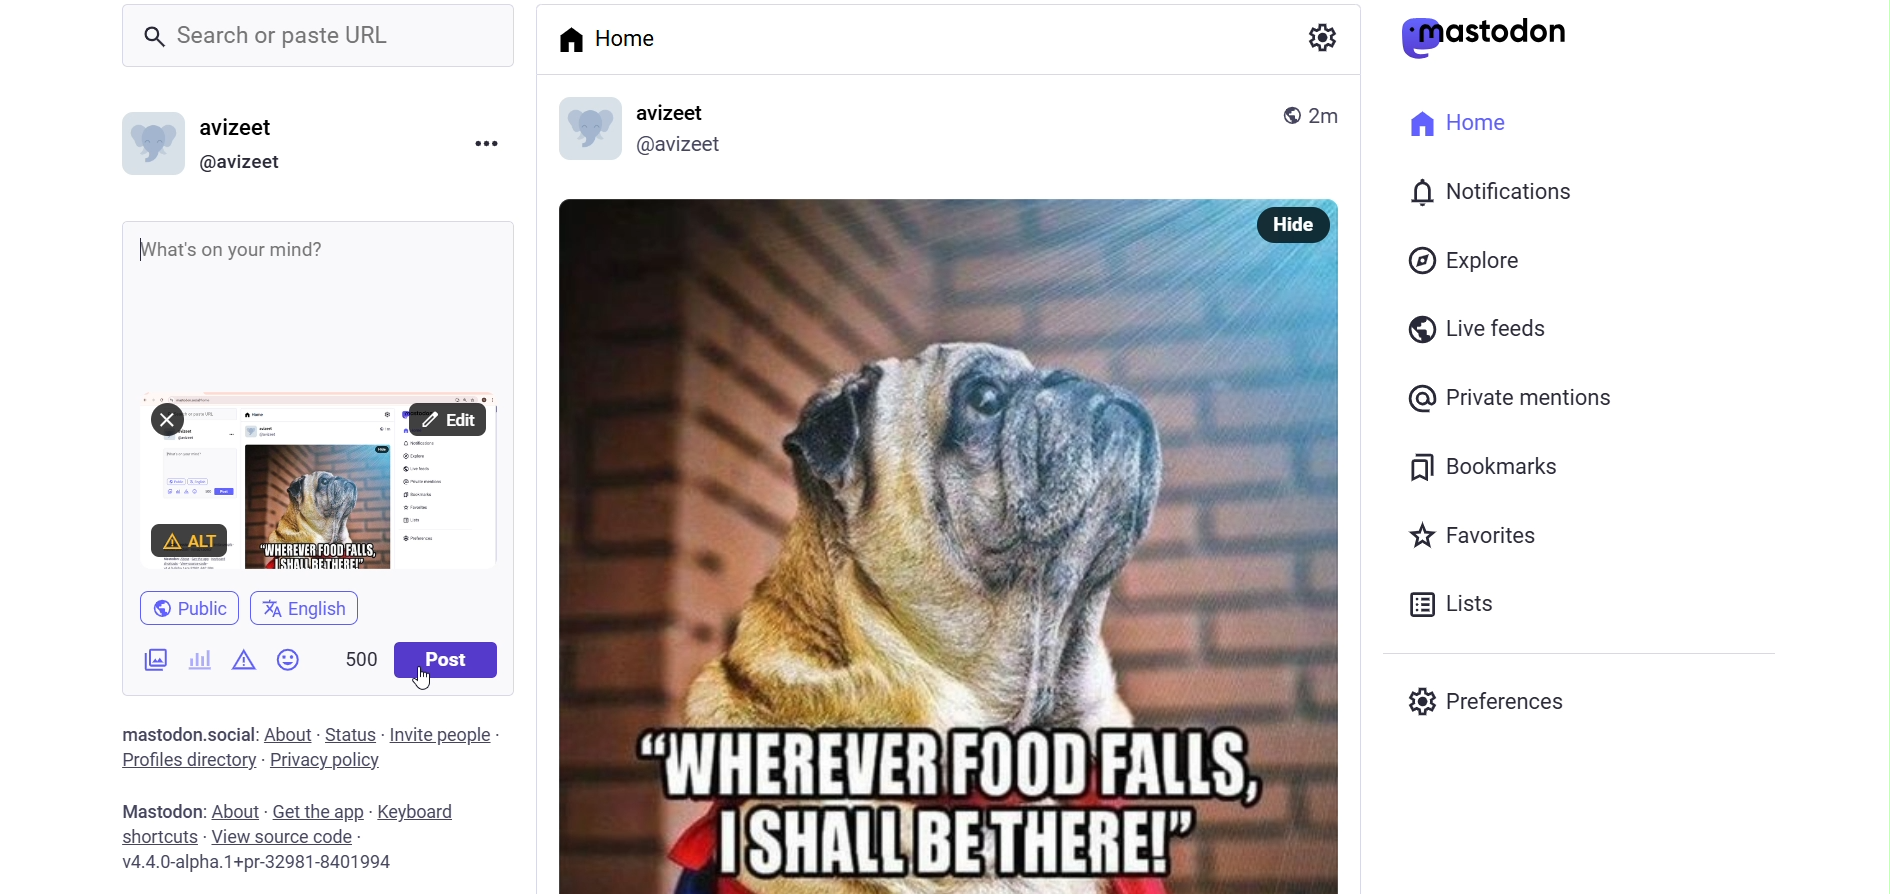 The width and height of the screenshot is (1890, 894). What do you see at coordinates (308, 607) in the screenshot?
I see `english` at bounding box center [308, 607].